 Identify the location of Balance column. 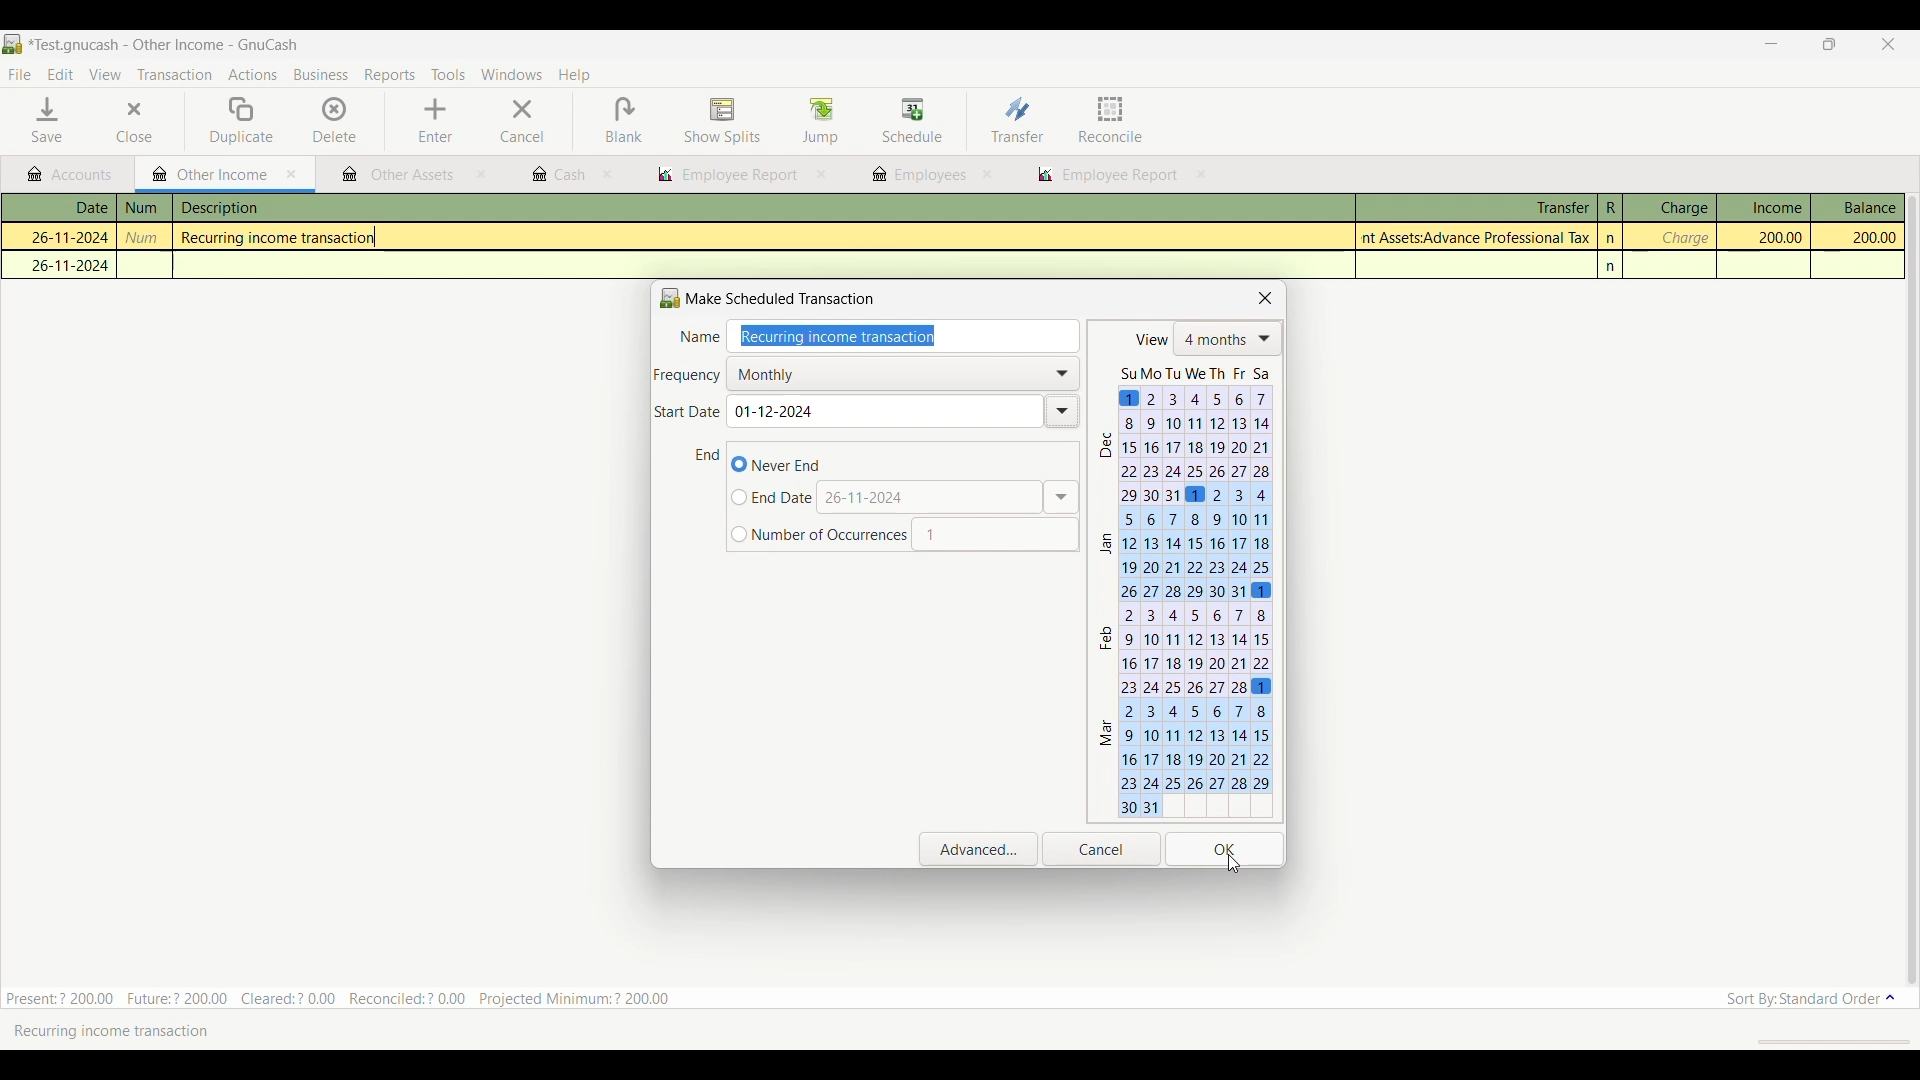
(1858, 207).